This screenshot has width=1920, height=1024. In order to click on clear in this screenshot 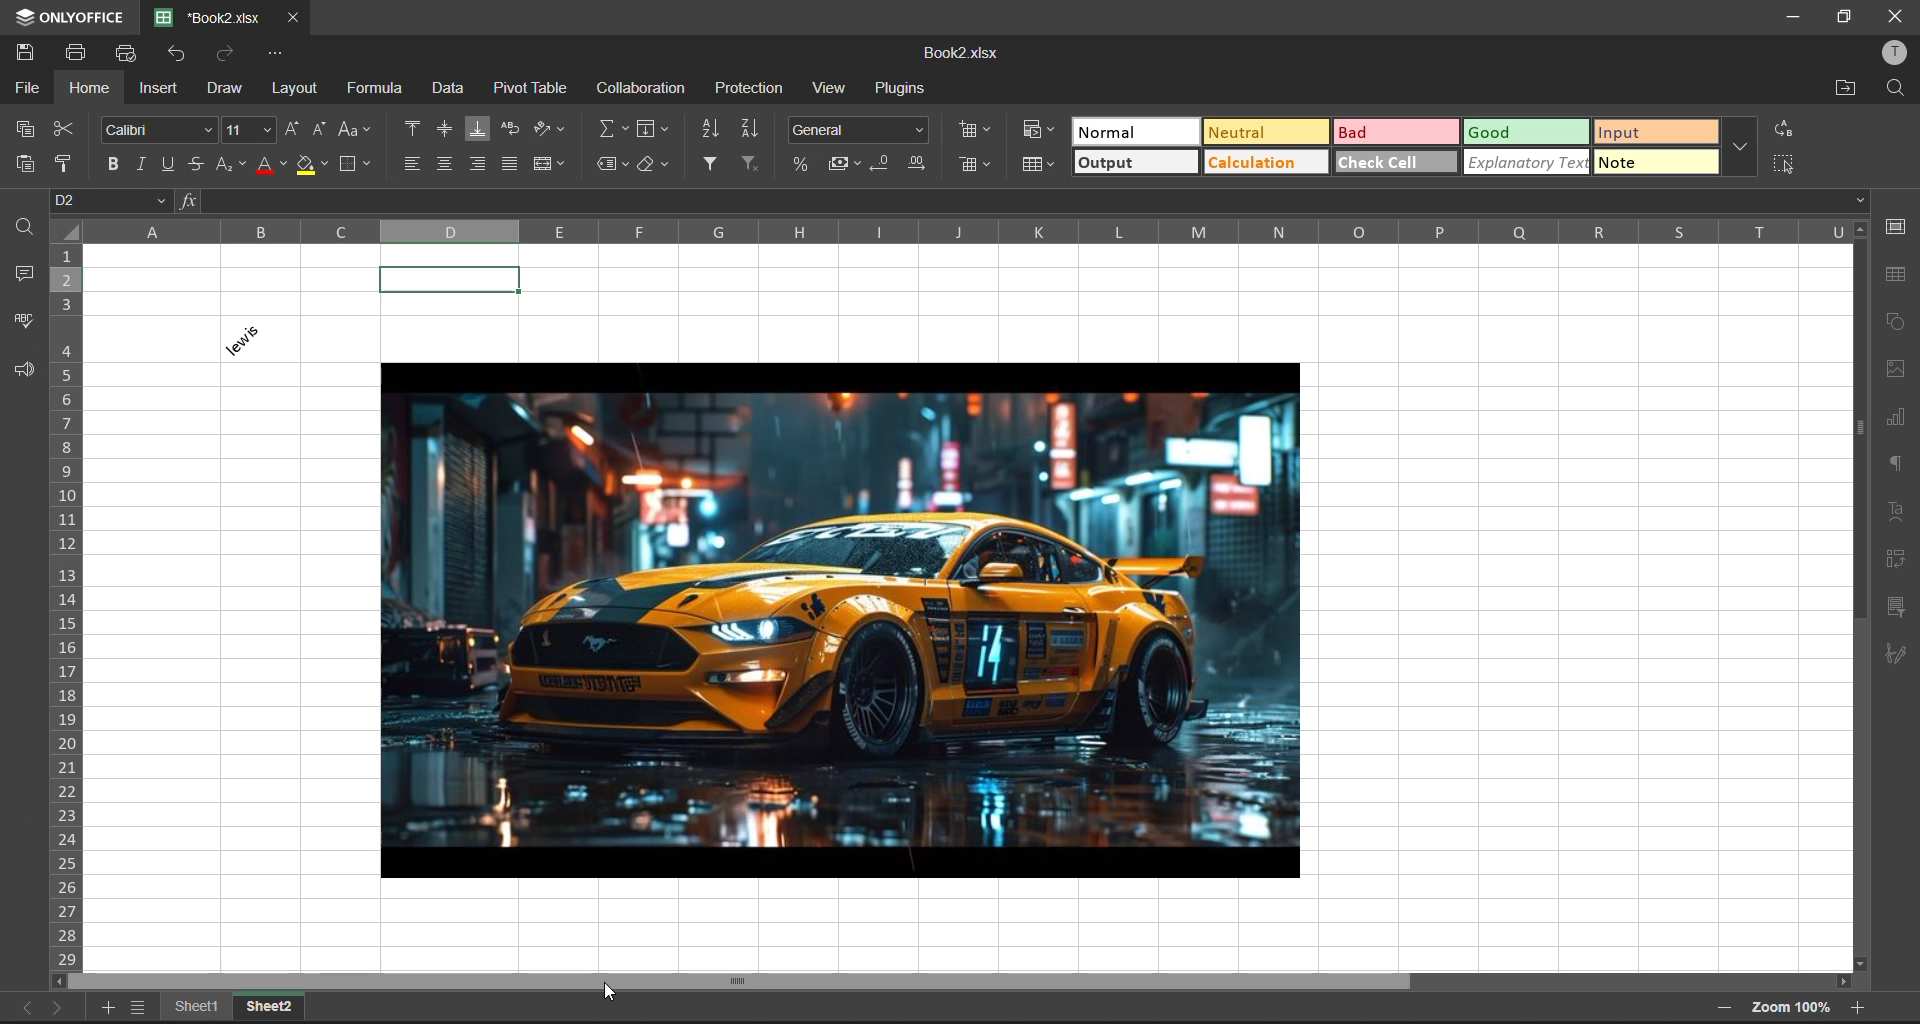, I will do `click(657, 167)`.